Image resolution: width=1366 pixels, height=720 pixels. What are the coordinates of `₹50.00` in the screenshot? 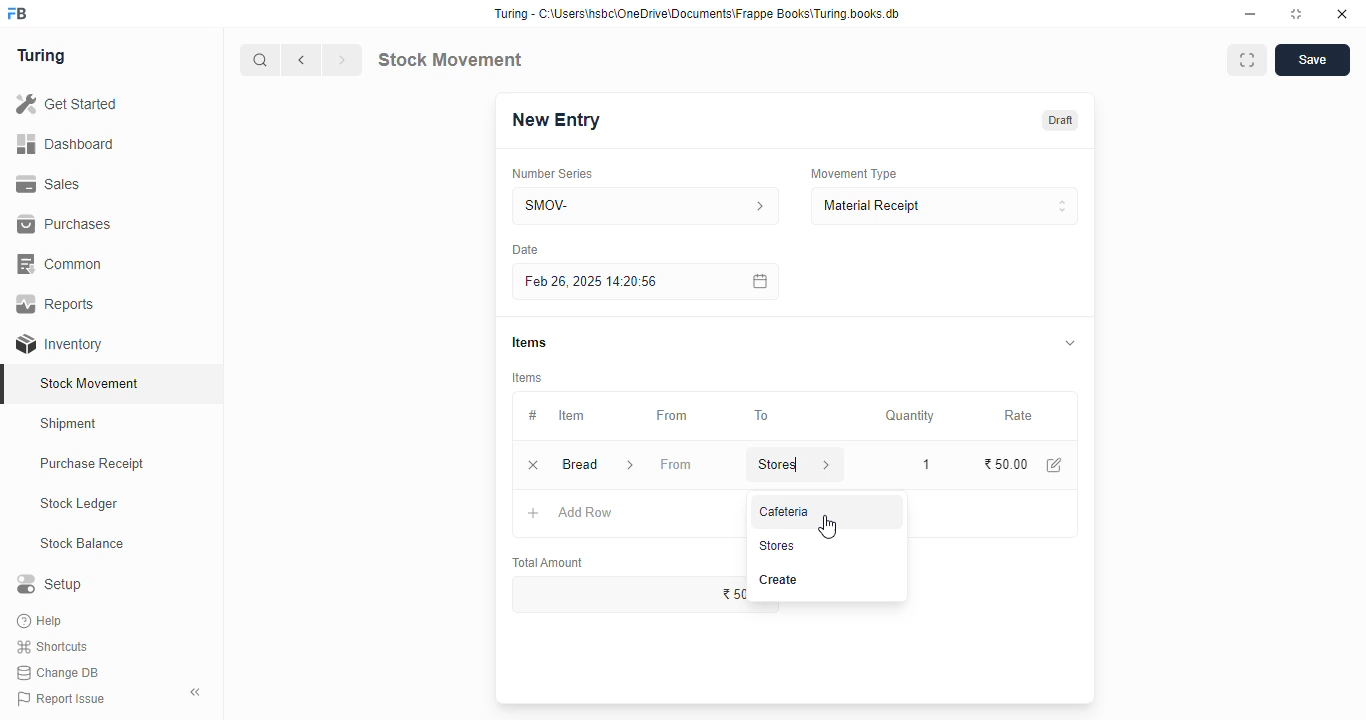 It's located at (630, 594).